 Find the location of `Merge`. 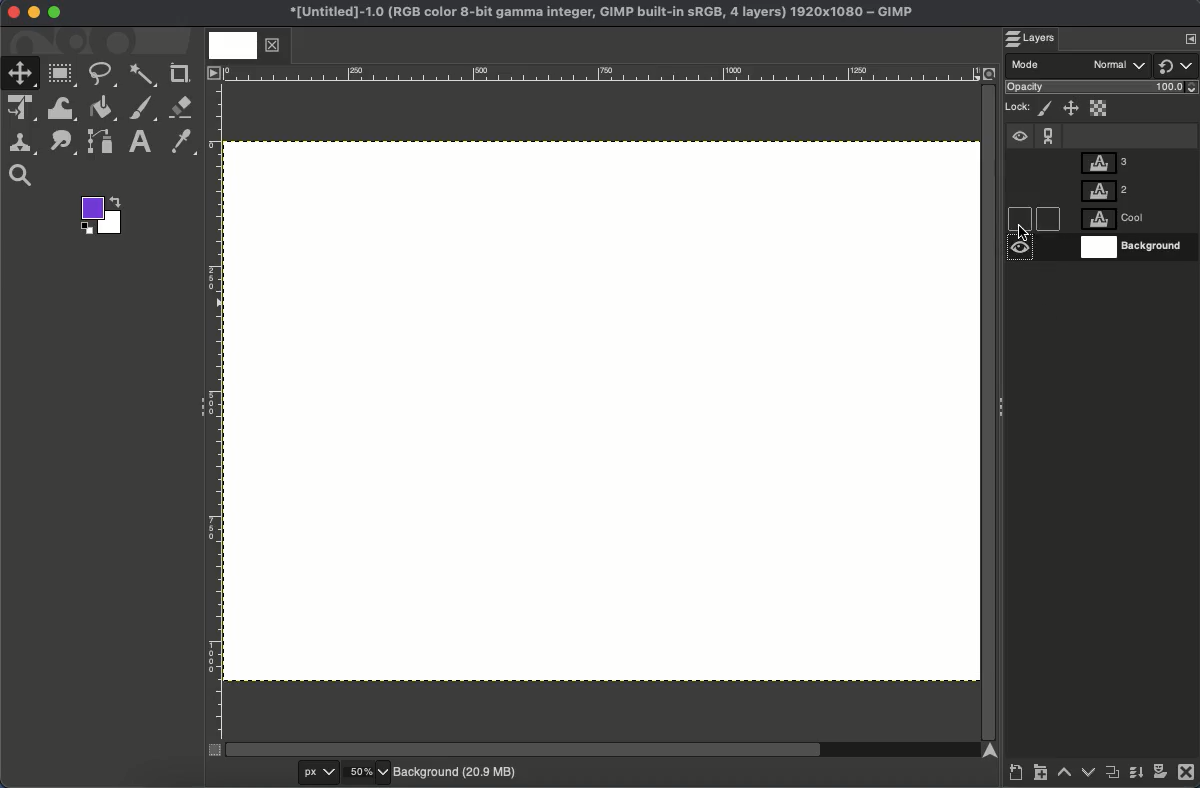

Merge is located at coordinates (1135, 777).